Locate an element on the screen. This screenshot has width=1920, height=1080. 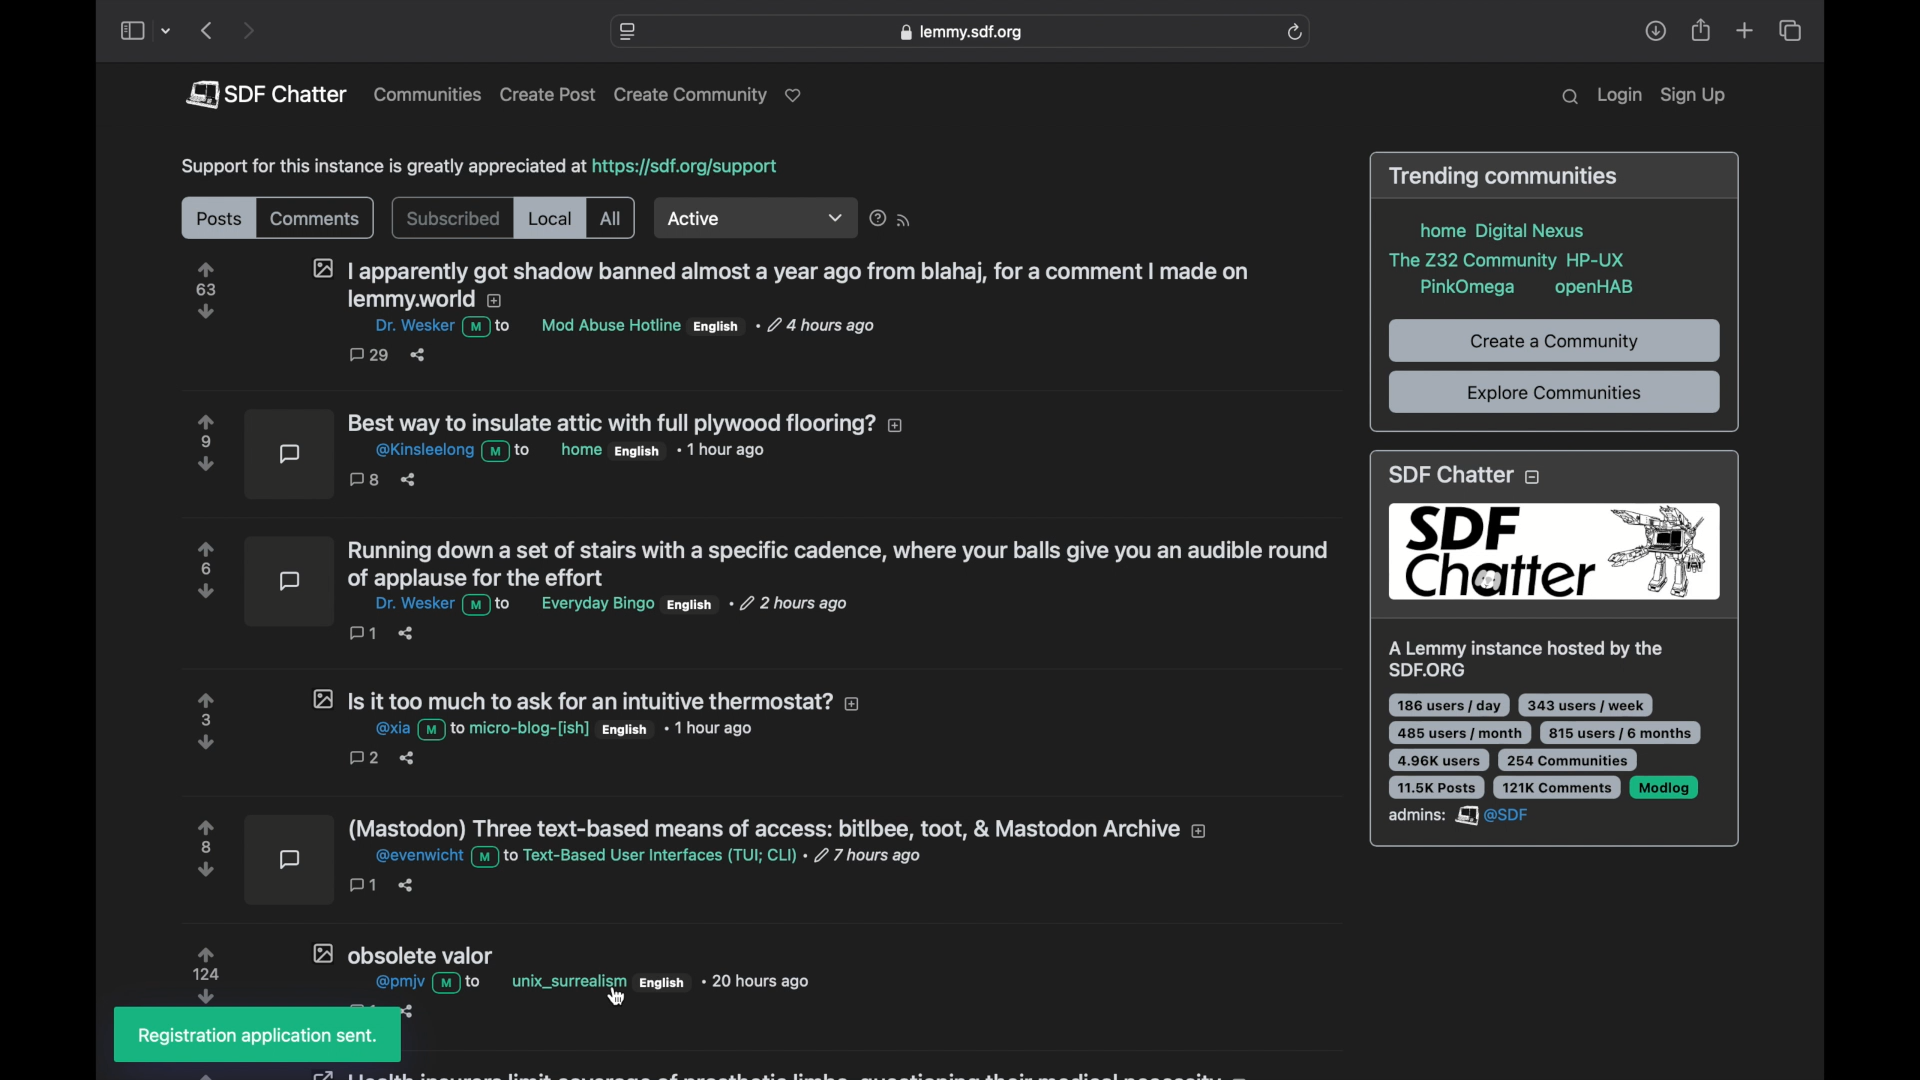
trending communities is located at coordinates (1504, 176).